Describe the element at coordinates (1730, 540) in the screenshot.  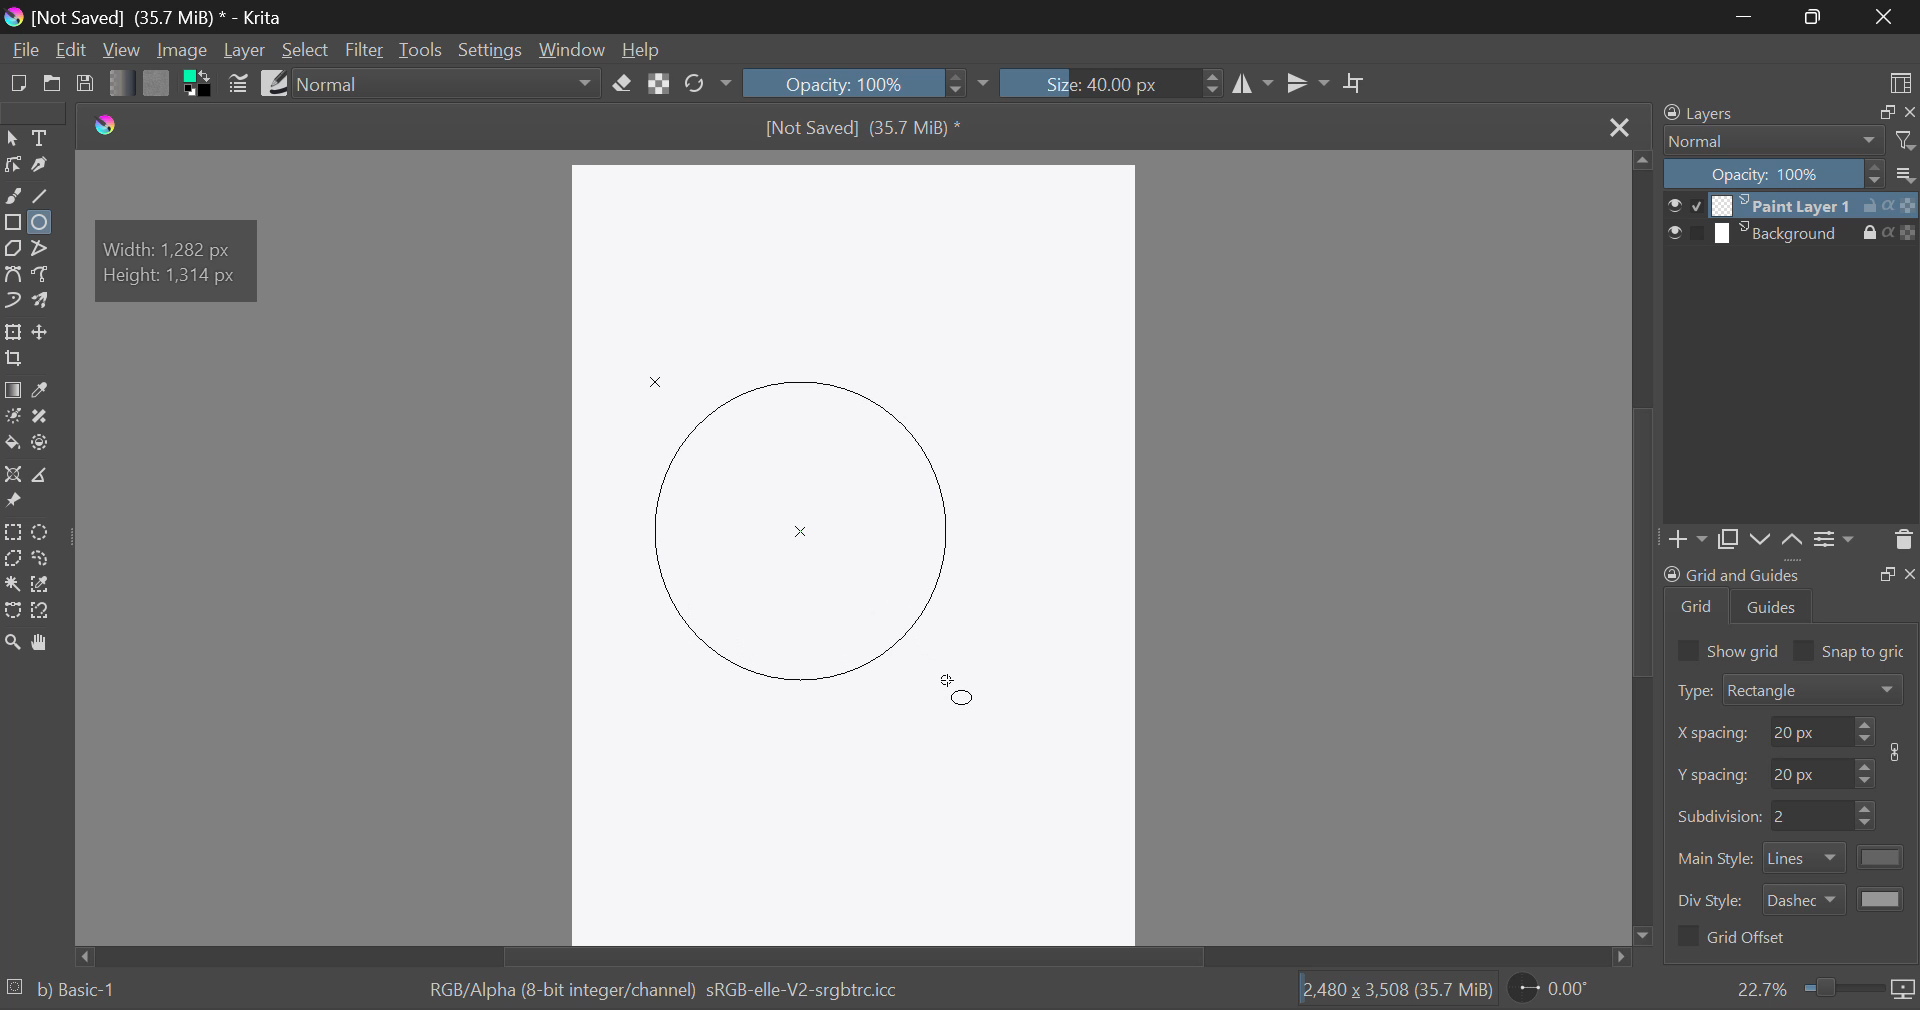
I see `Copy Layers` at that location.